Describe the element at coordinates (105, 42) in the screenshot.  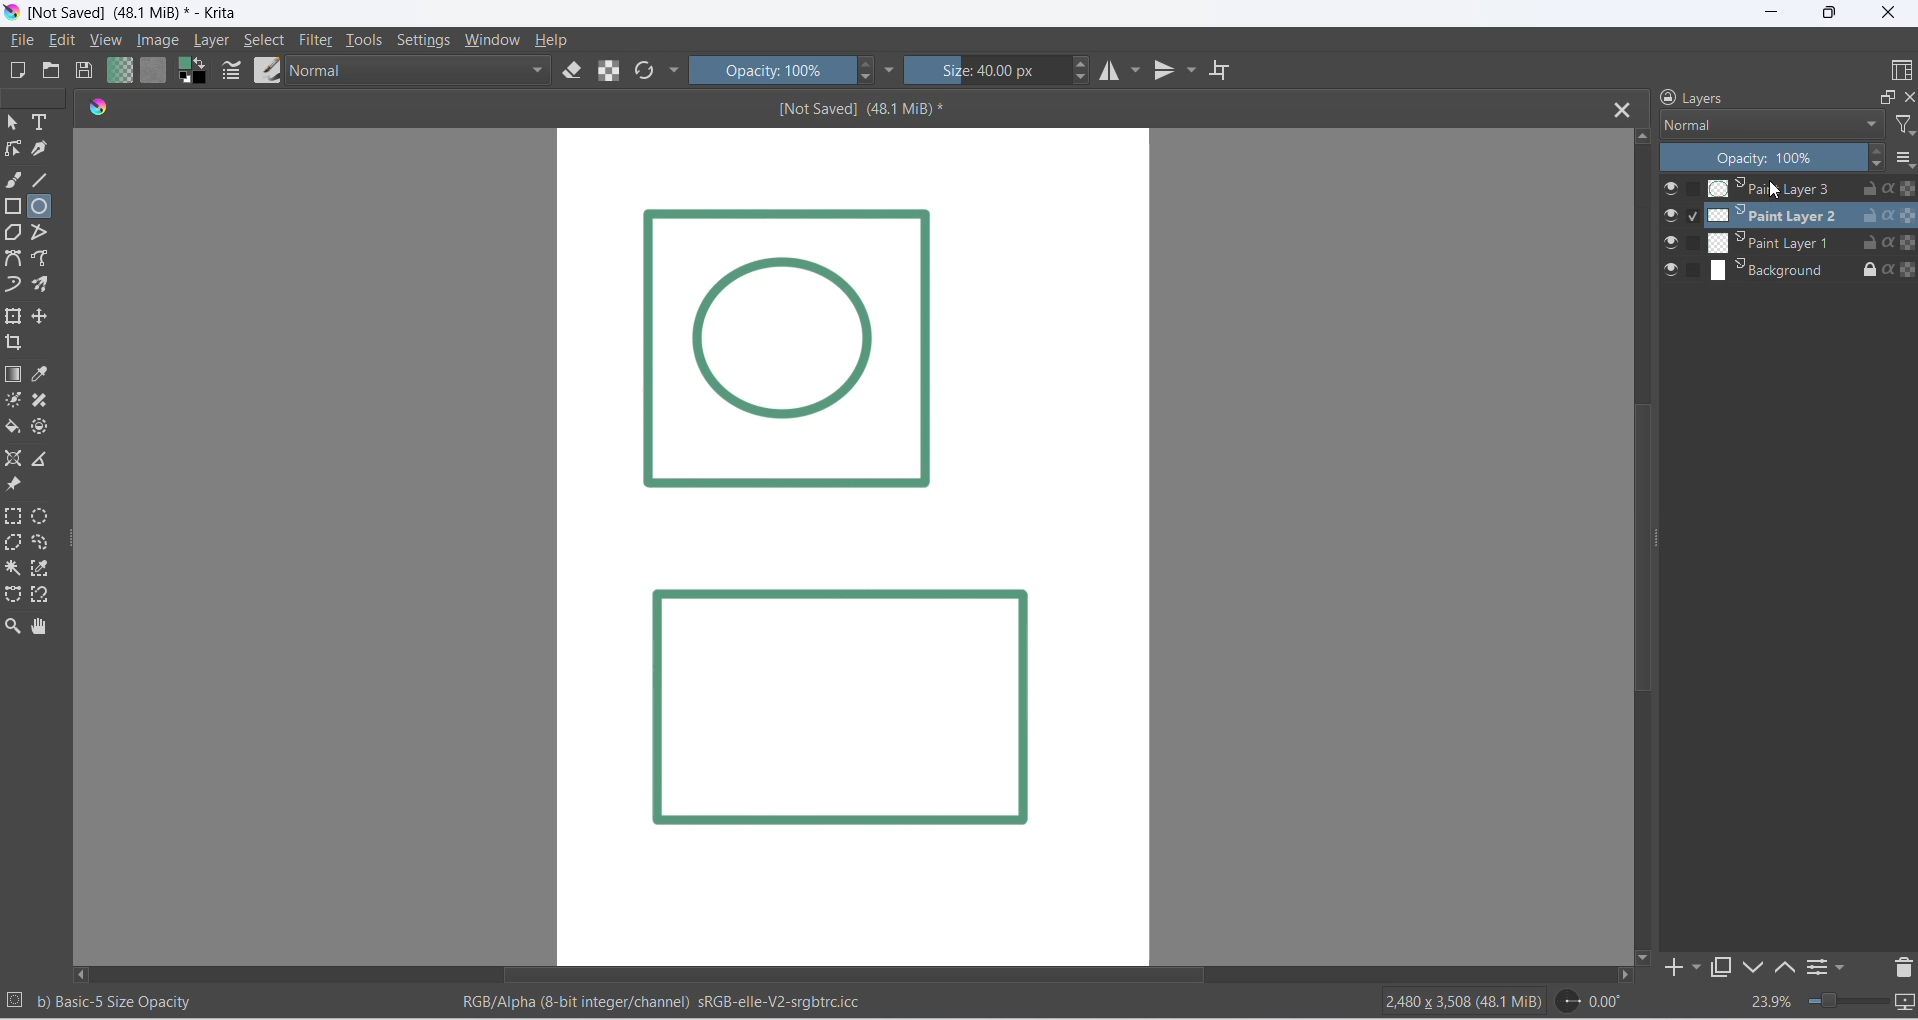
I see `view` at that location.